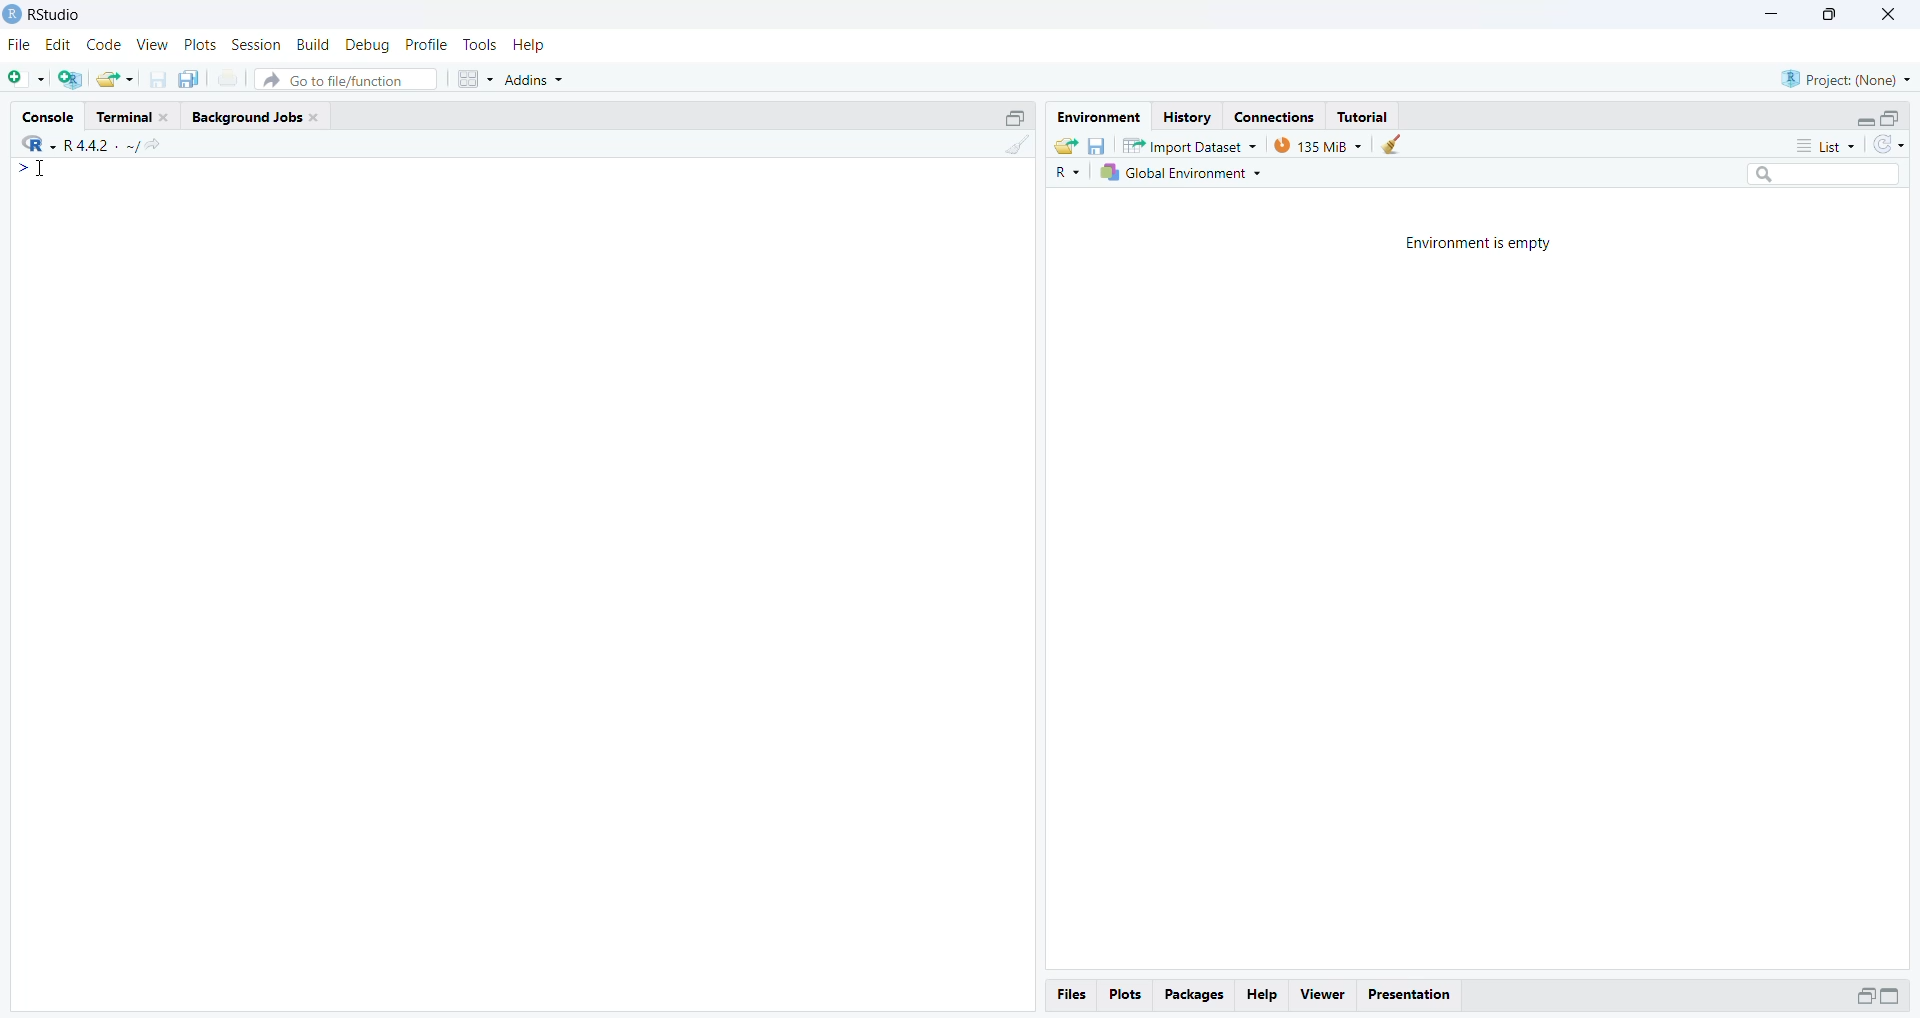  Describe the element at coordinates (1480, 241) in the screenshot. I see `Environment is empty` at that location.